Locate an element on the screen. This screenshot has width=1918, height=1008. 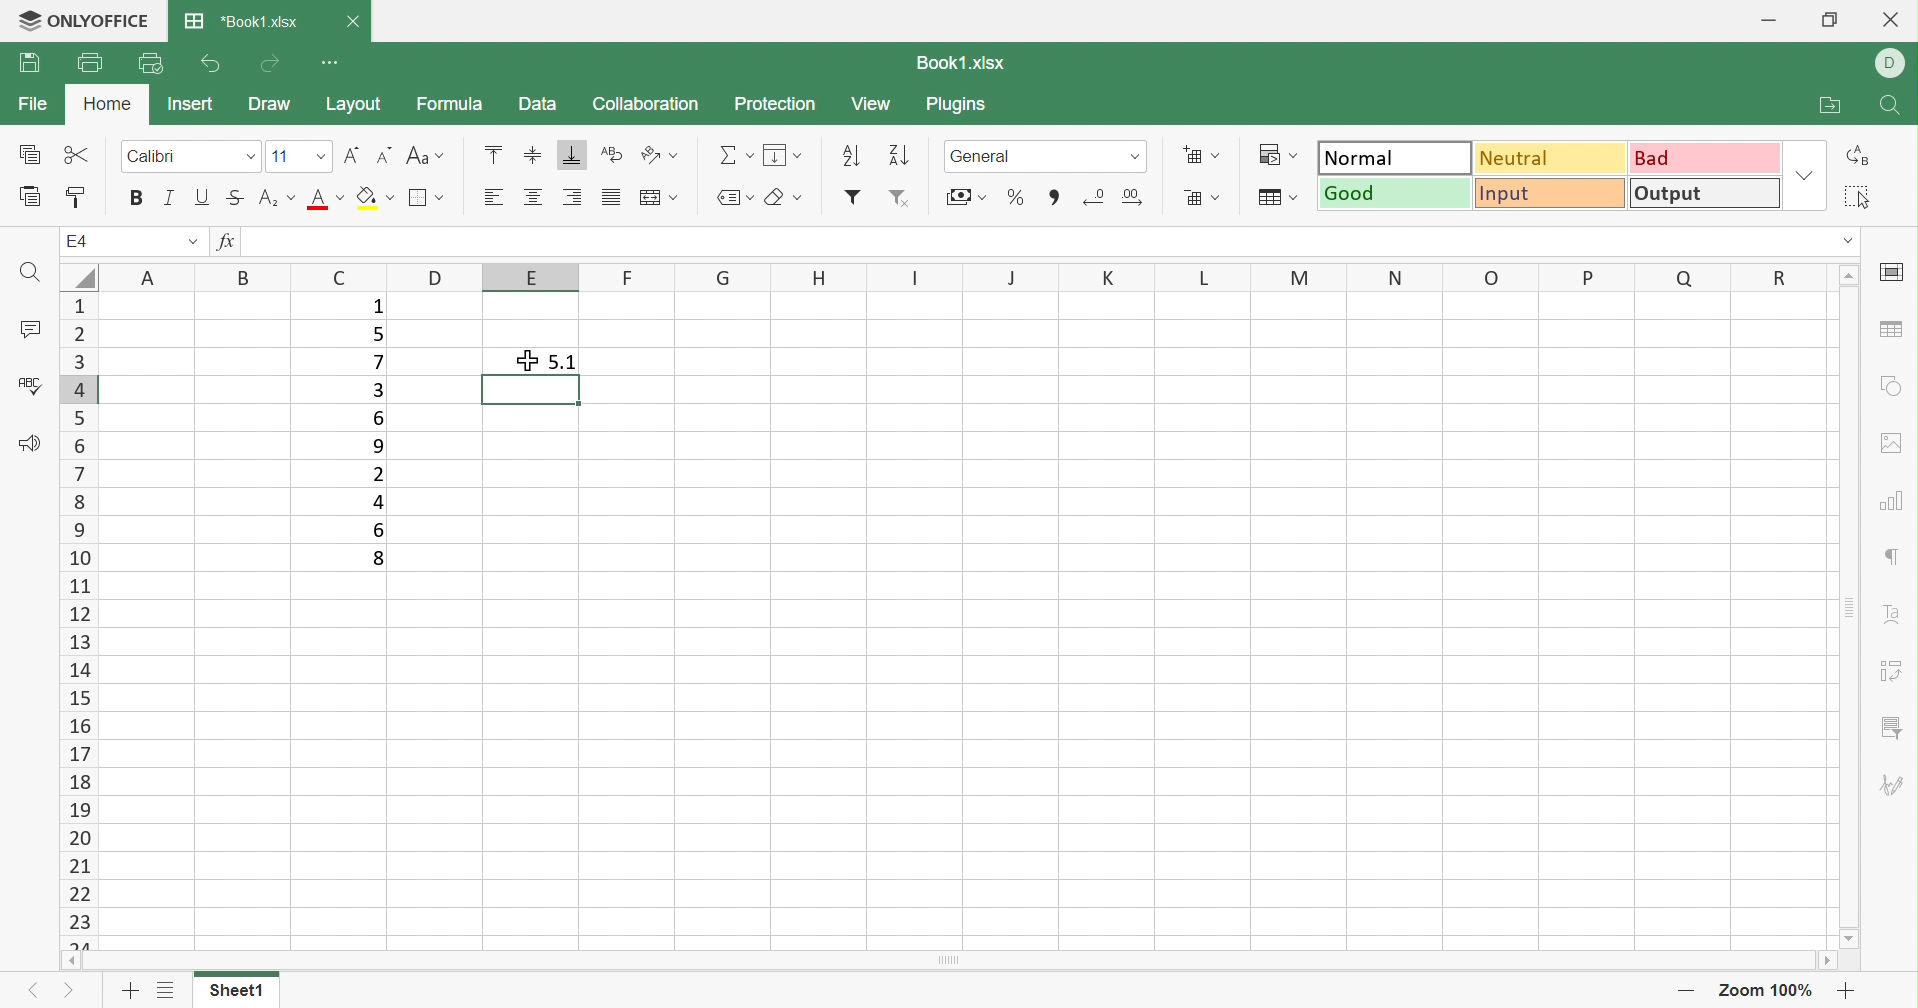
Book1.xlsx is located at coordinates (963, 60).